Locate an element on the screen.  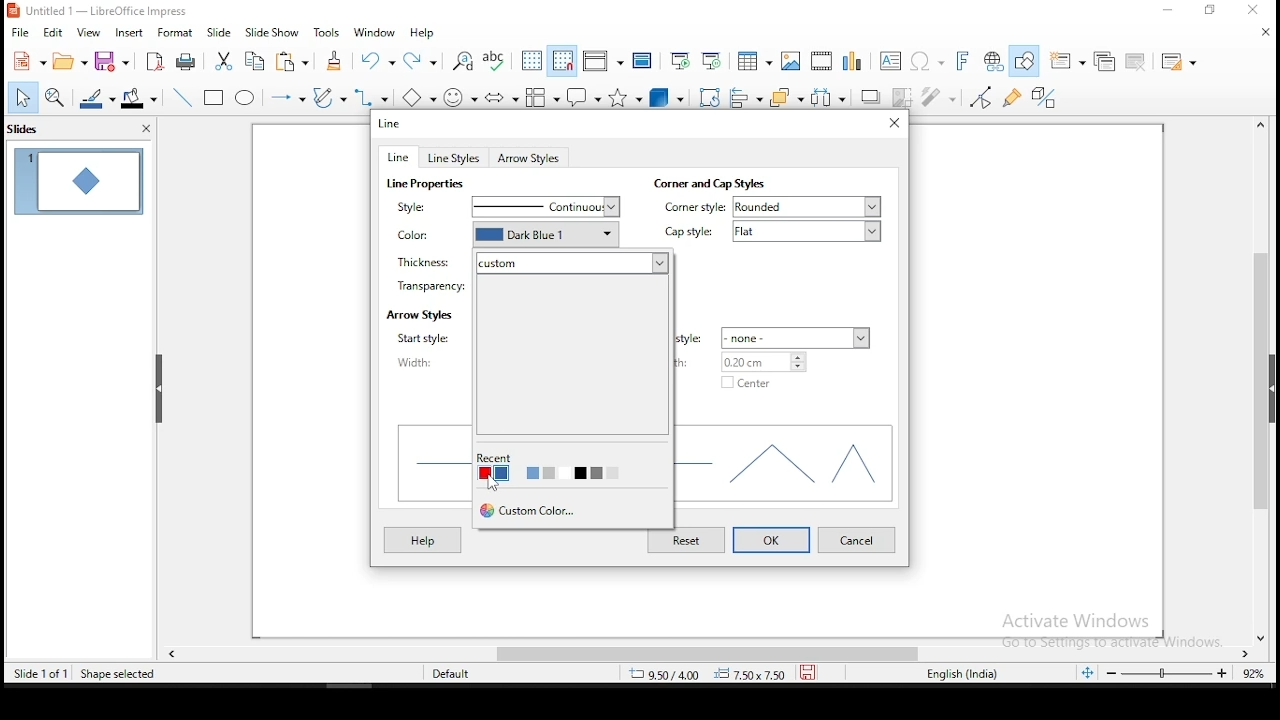
 is located at coordinates (965, 62).